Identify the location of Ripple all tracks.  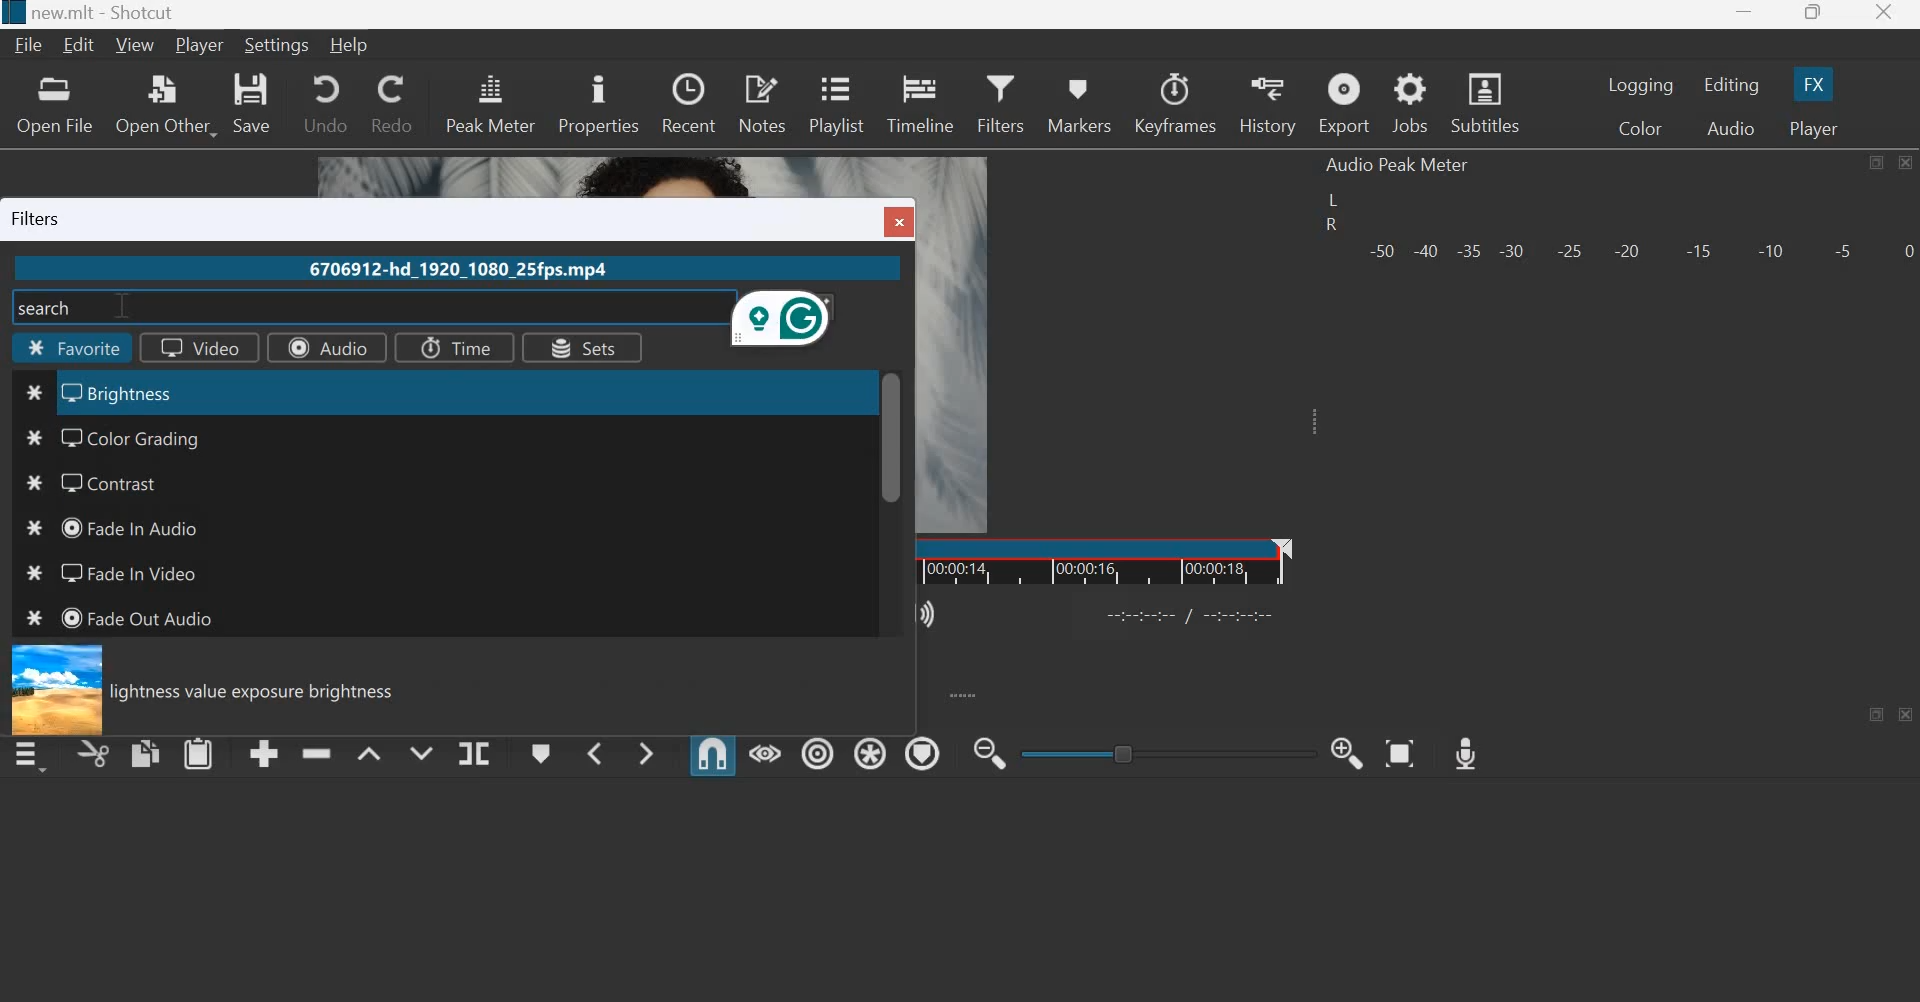
(866, 751).